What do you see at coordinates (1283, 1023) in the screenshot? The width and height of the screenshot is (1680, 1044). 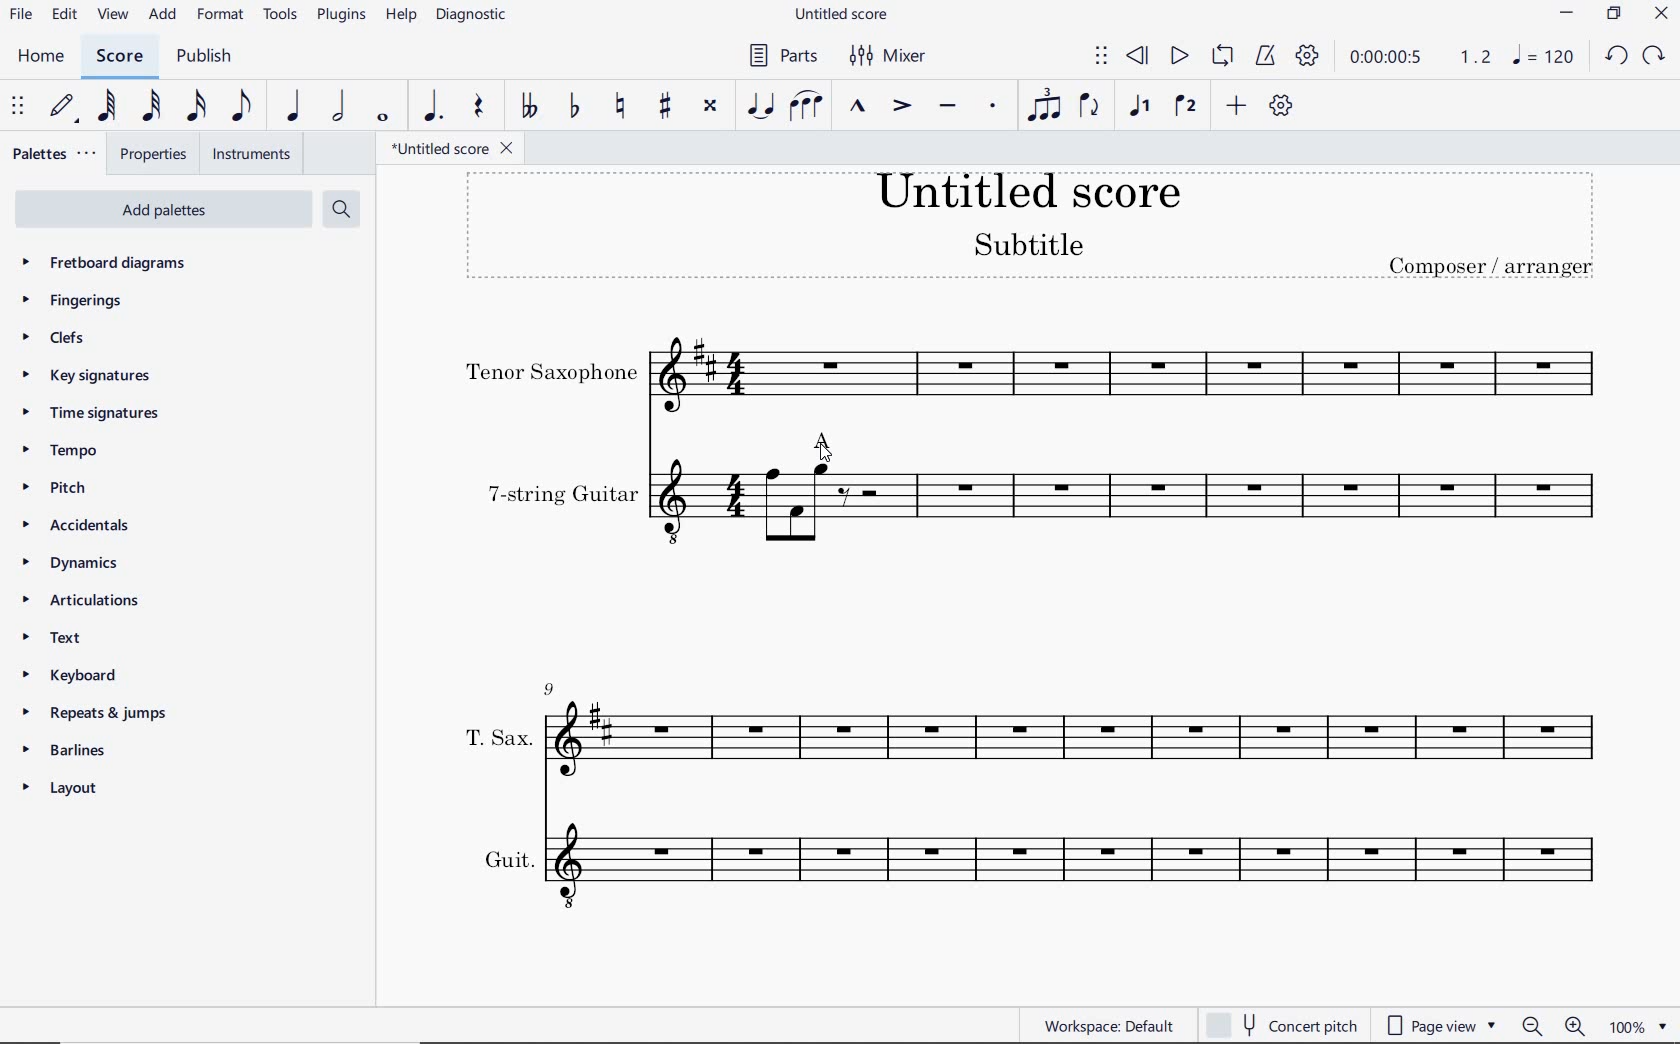 I see `CONCERT PITCH` at bounding box center [1283, 1023].